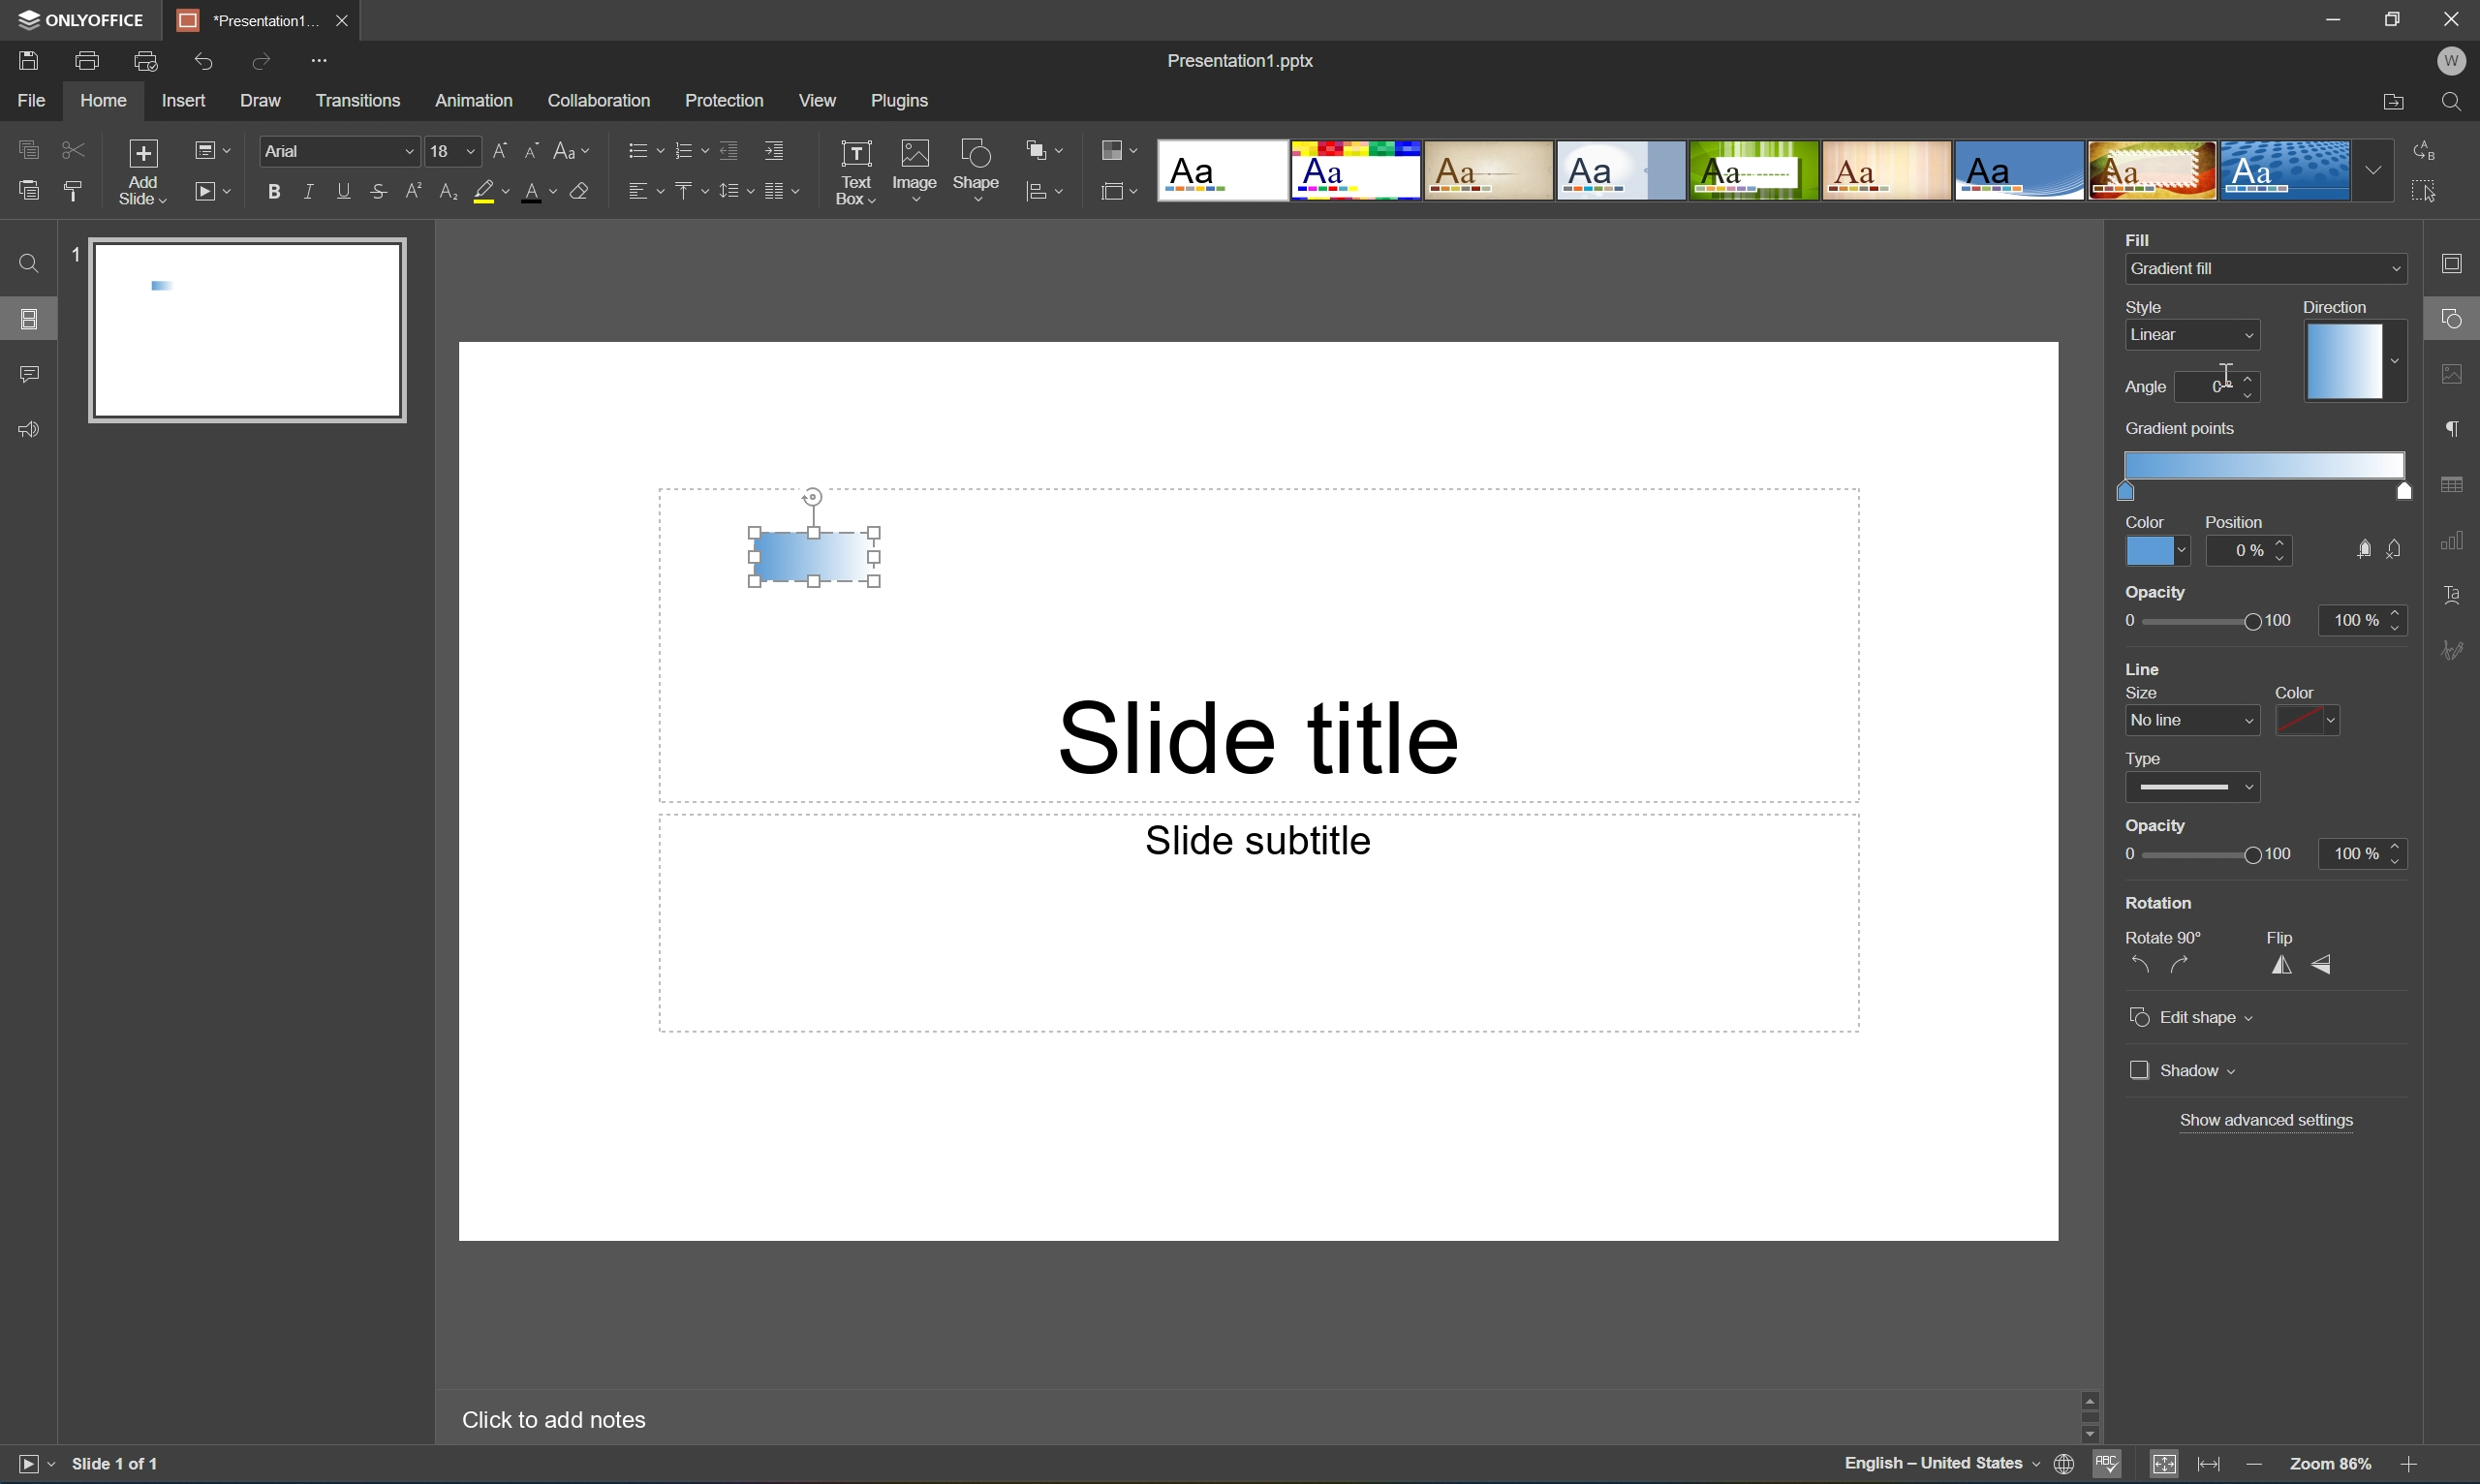 The height and width of the screenshot is (1484, 2480). Describe the element at coordinates (2392, 269) in the screenshot. I see `Drop Down` at that location.